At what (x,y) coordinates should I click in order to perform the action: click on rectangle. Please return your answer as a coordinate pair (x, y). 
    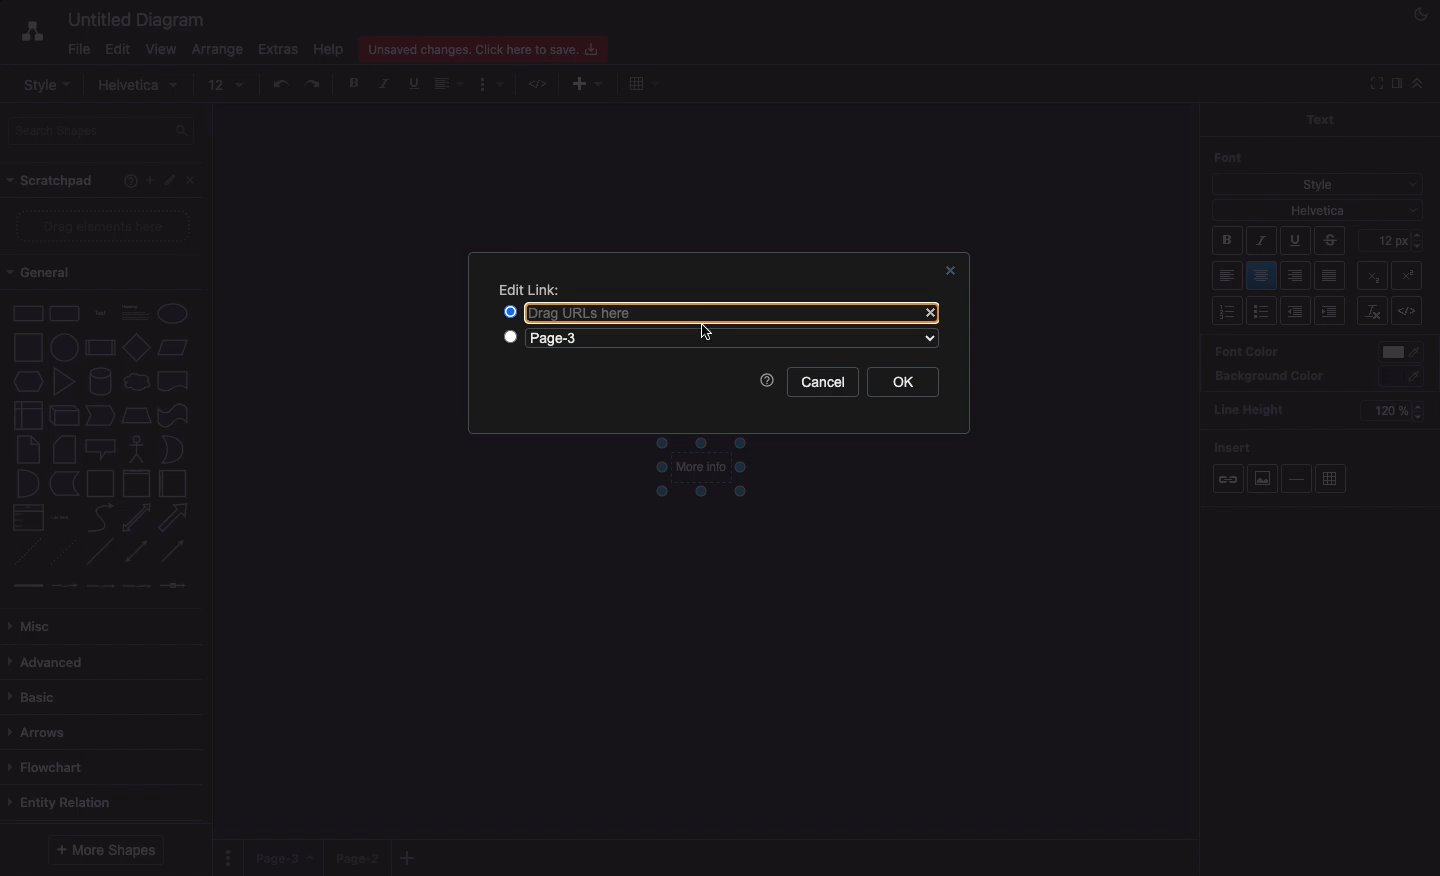
    Looking at the image, I should click on (29, 313).